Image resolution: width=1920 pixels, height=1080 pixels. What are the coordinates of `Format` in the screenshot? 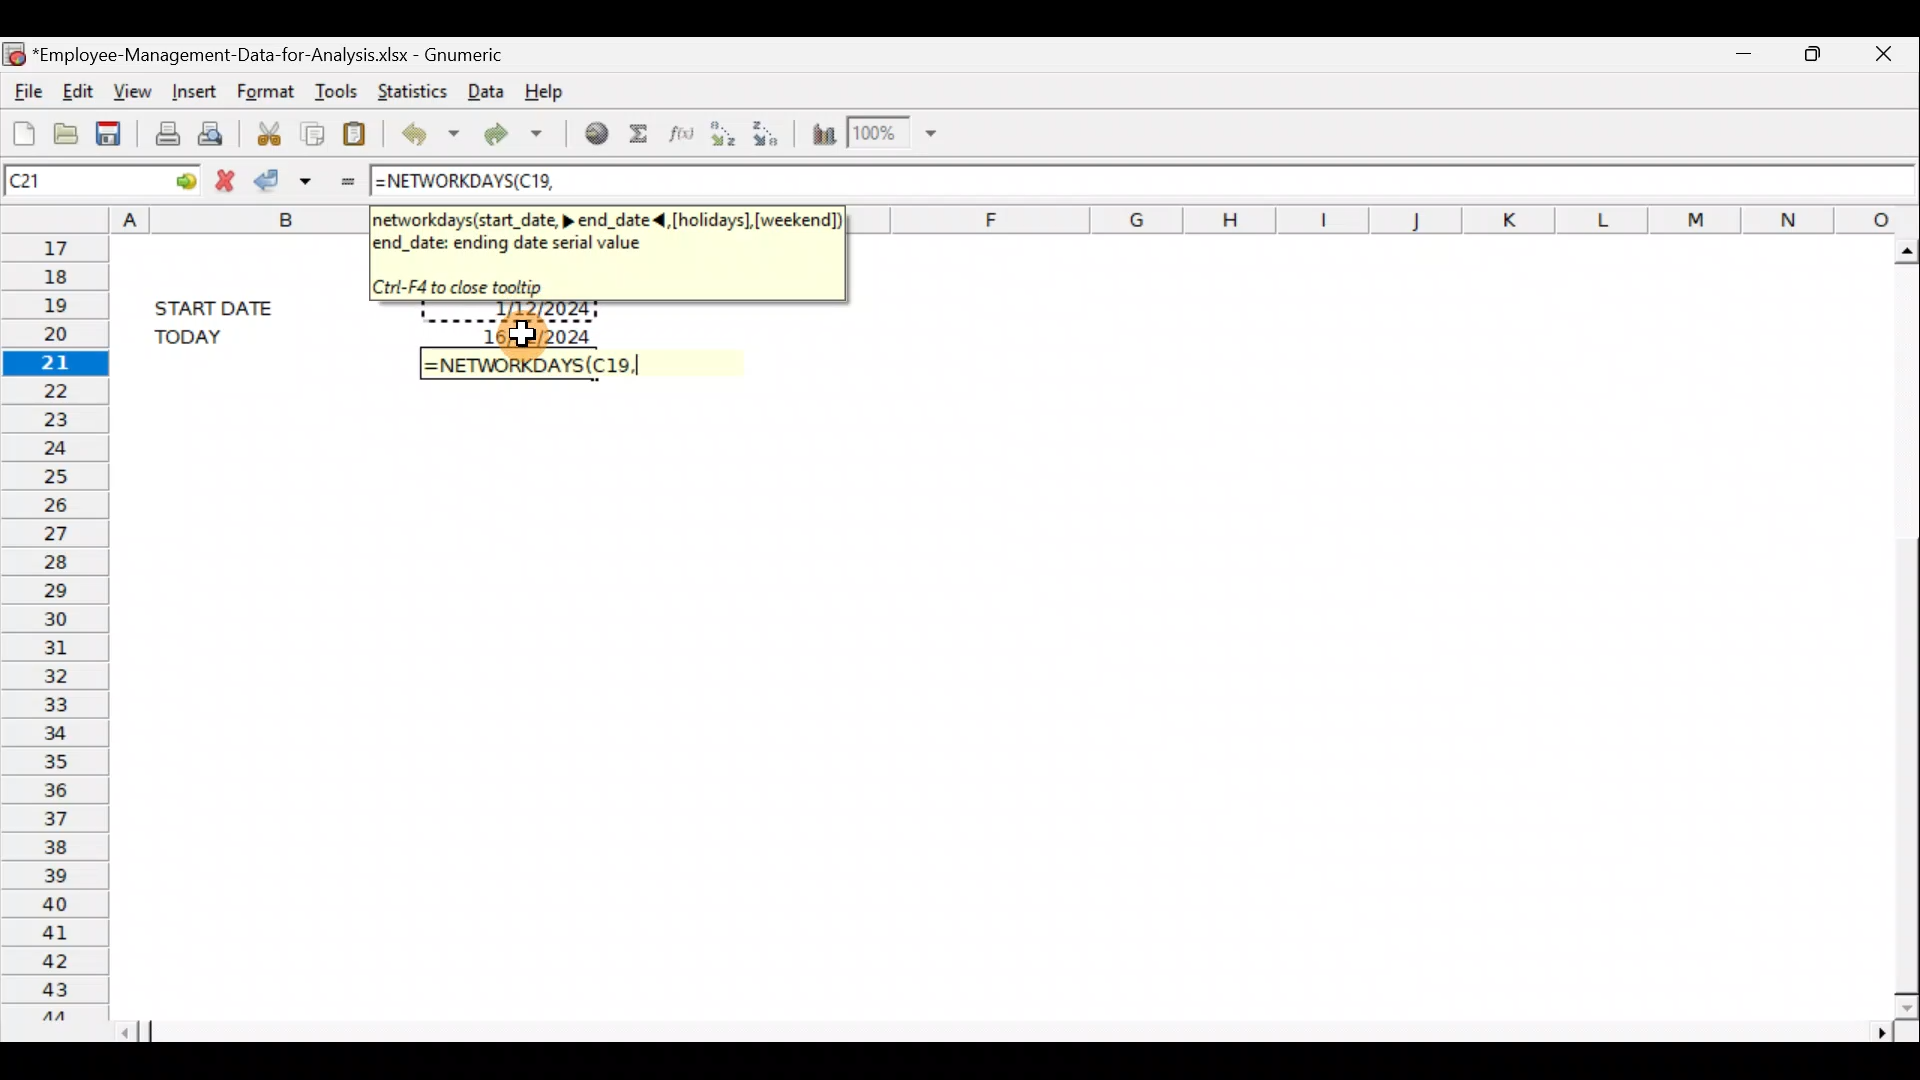 It's located at (268, 89).